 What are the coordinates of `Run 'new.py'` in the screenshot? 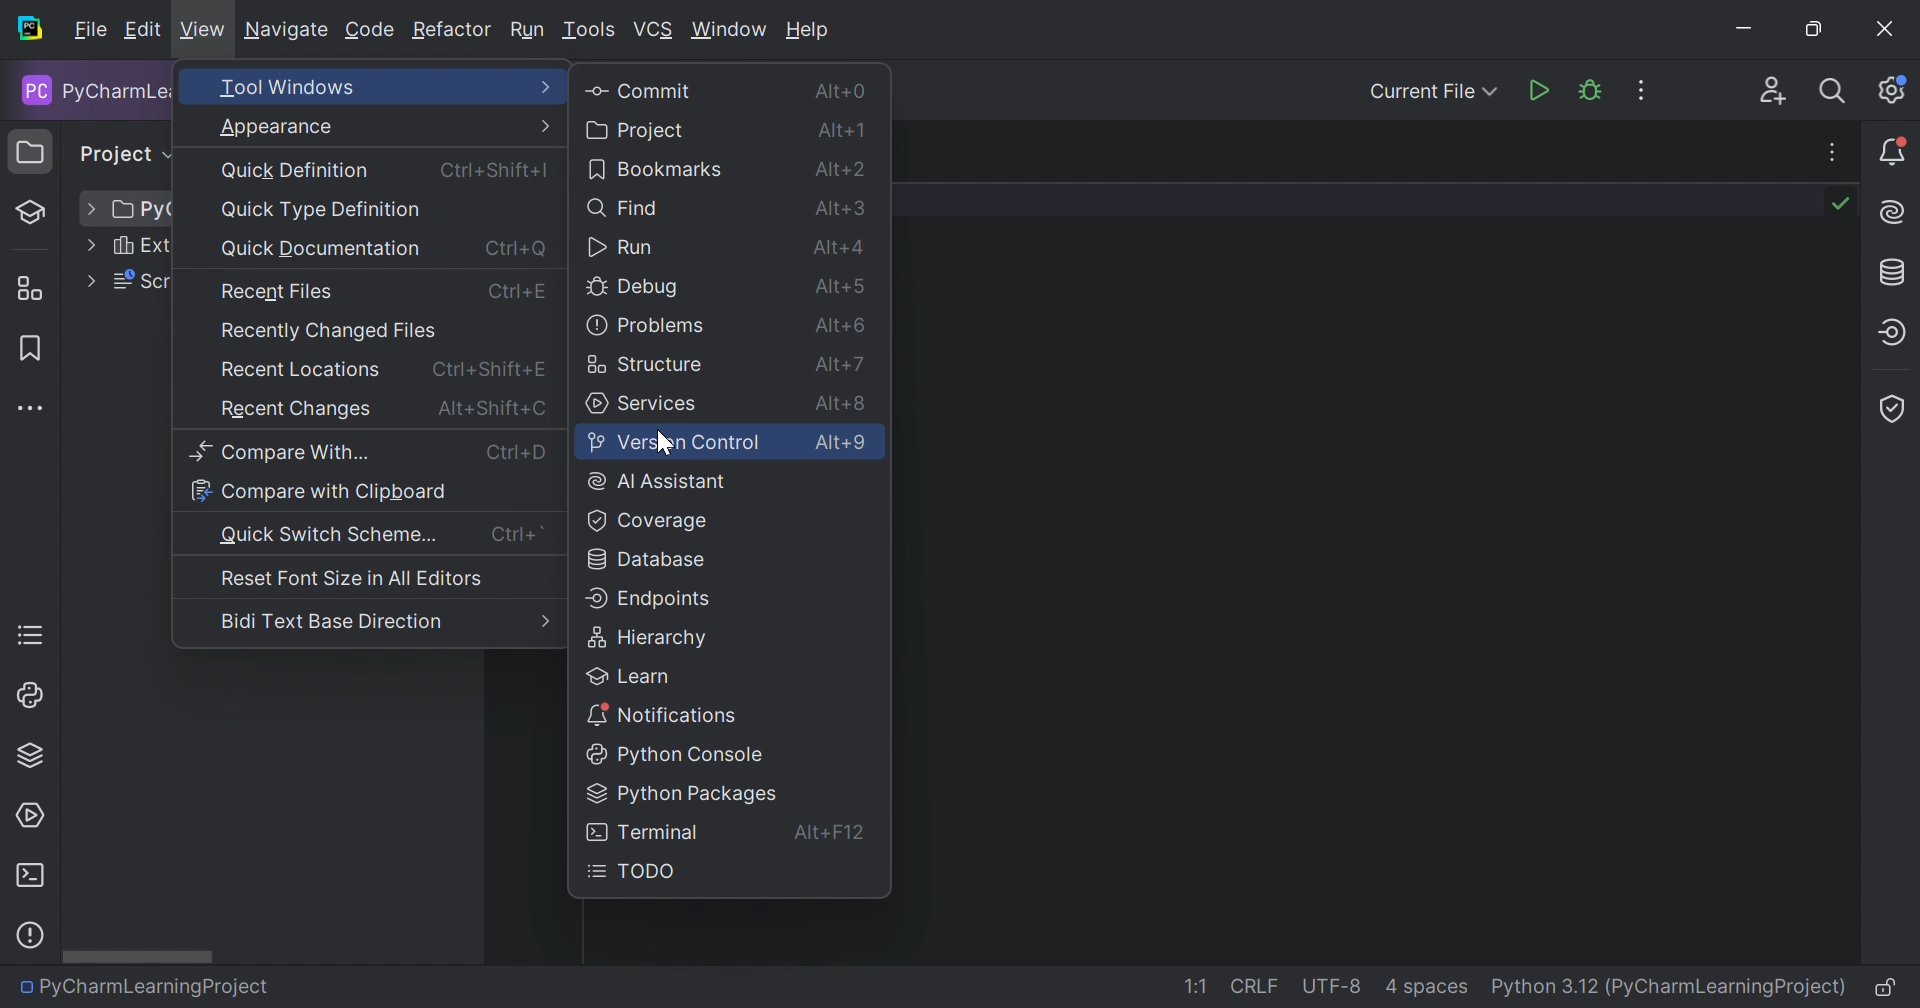 It's located at (1537, 94).